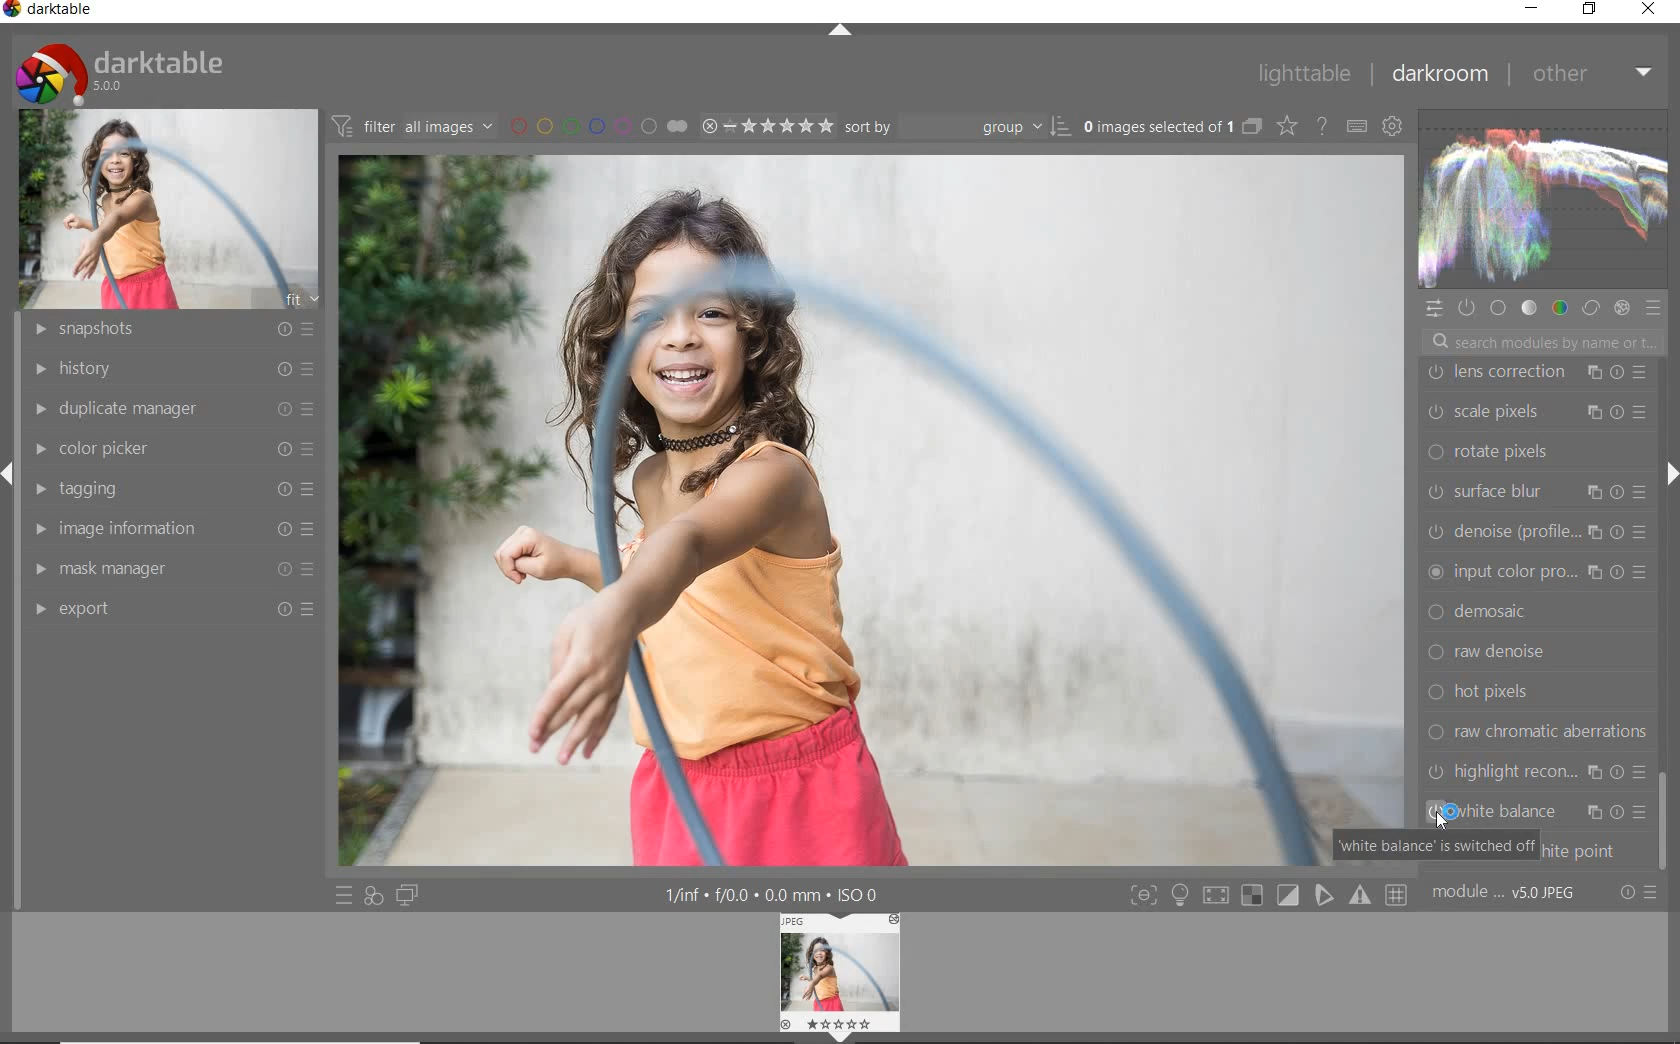 The width and height of the screenshot is (1680, 1044). Describe the element at coordinates (766, 124) in the screenshot. I see `selected image range rating` at that location.